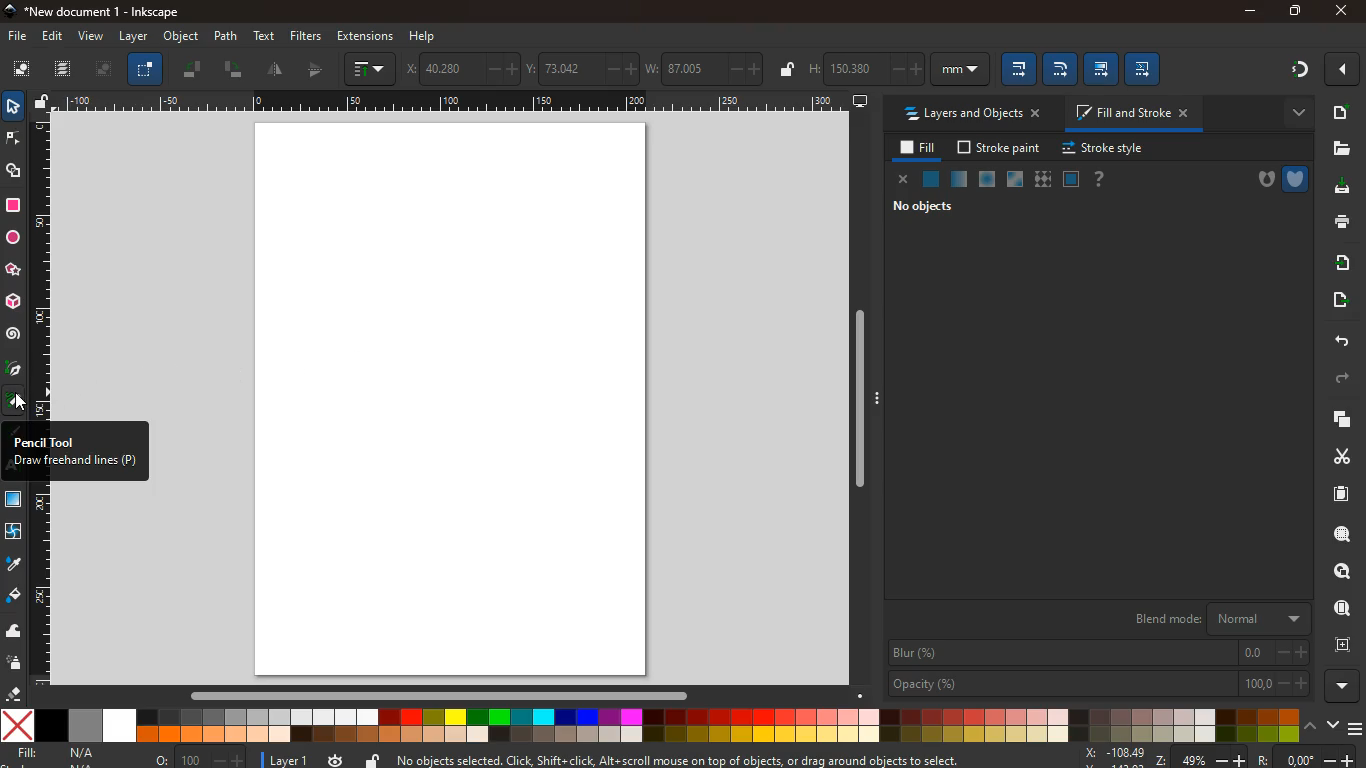 This screenshot has width=1366, height=768. I want to click on gradient, so click(1298, 72).